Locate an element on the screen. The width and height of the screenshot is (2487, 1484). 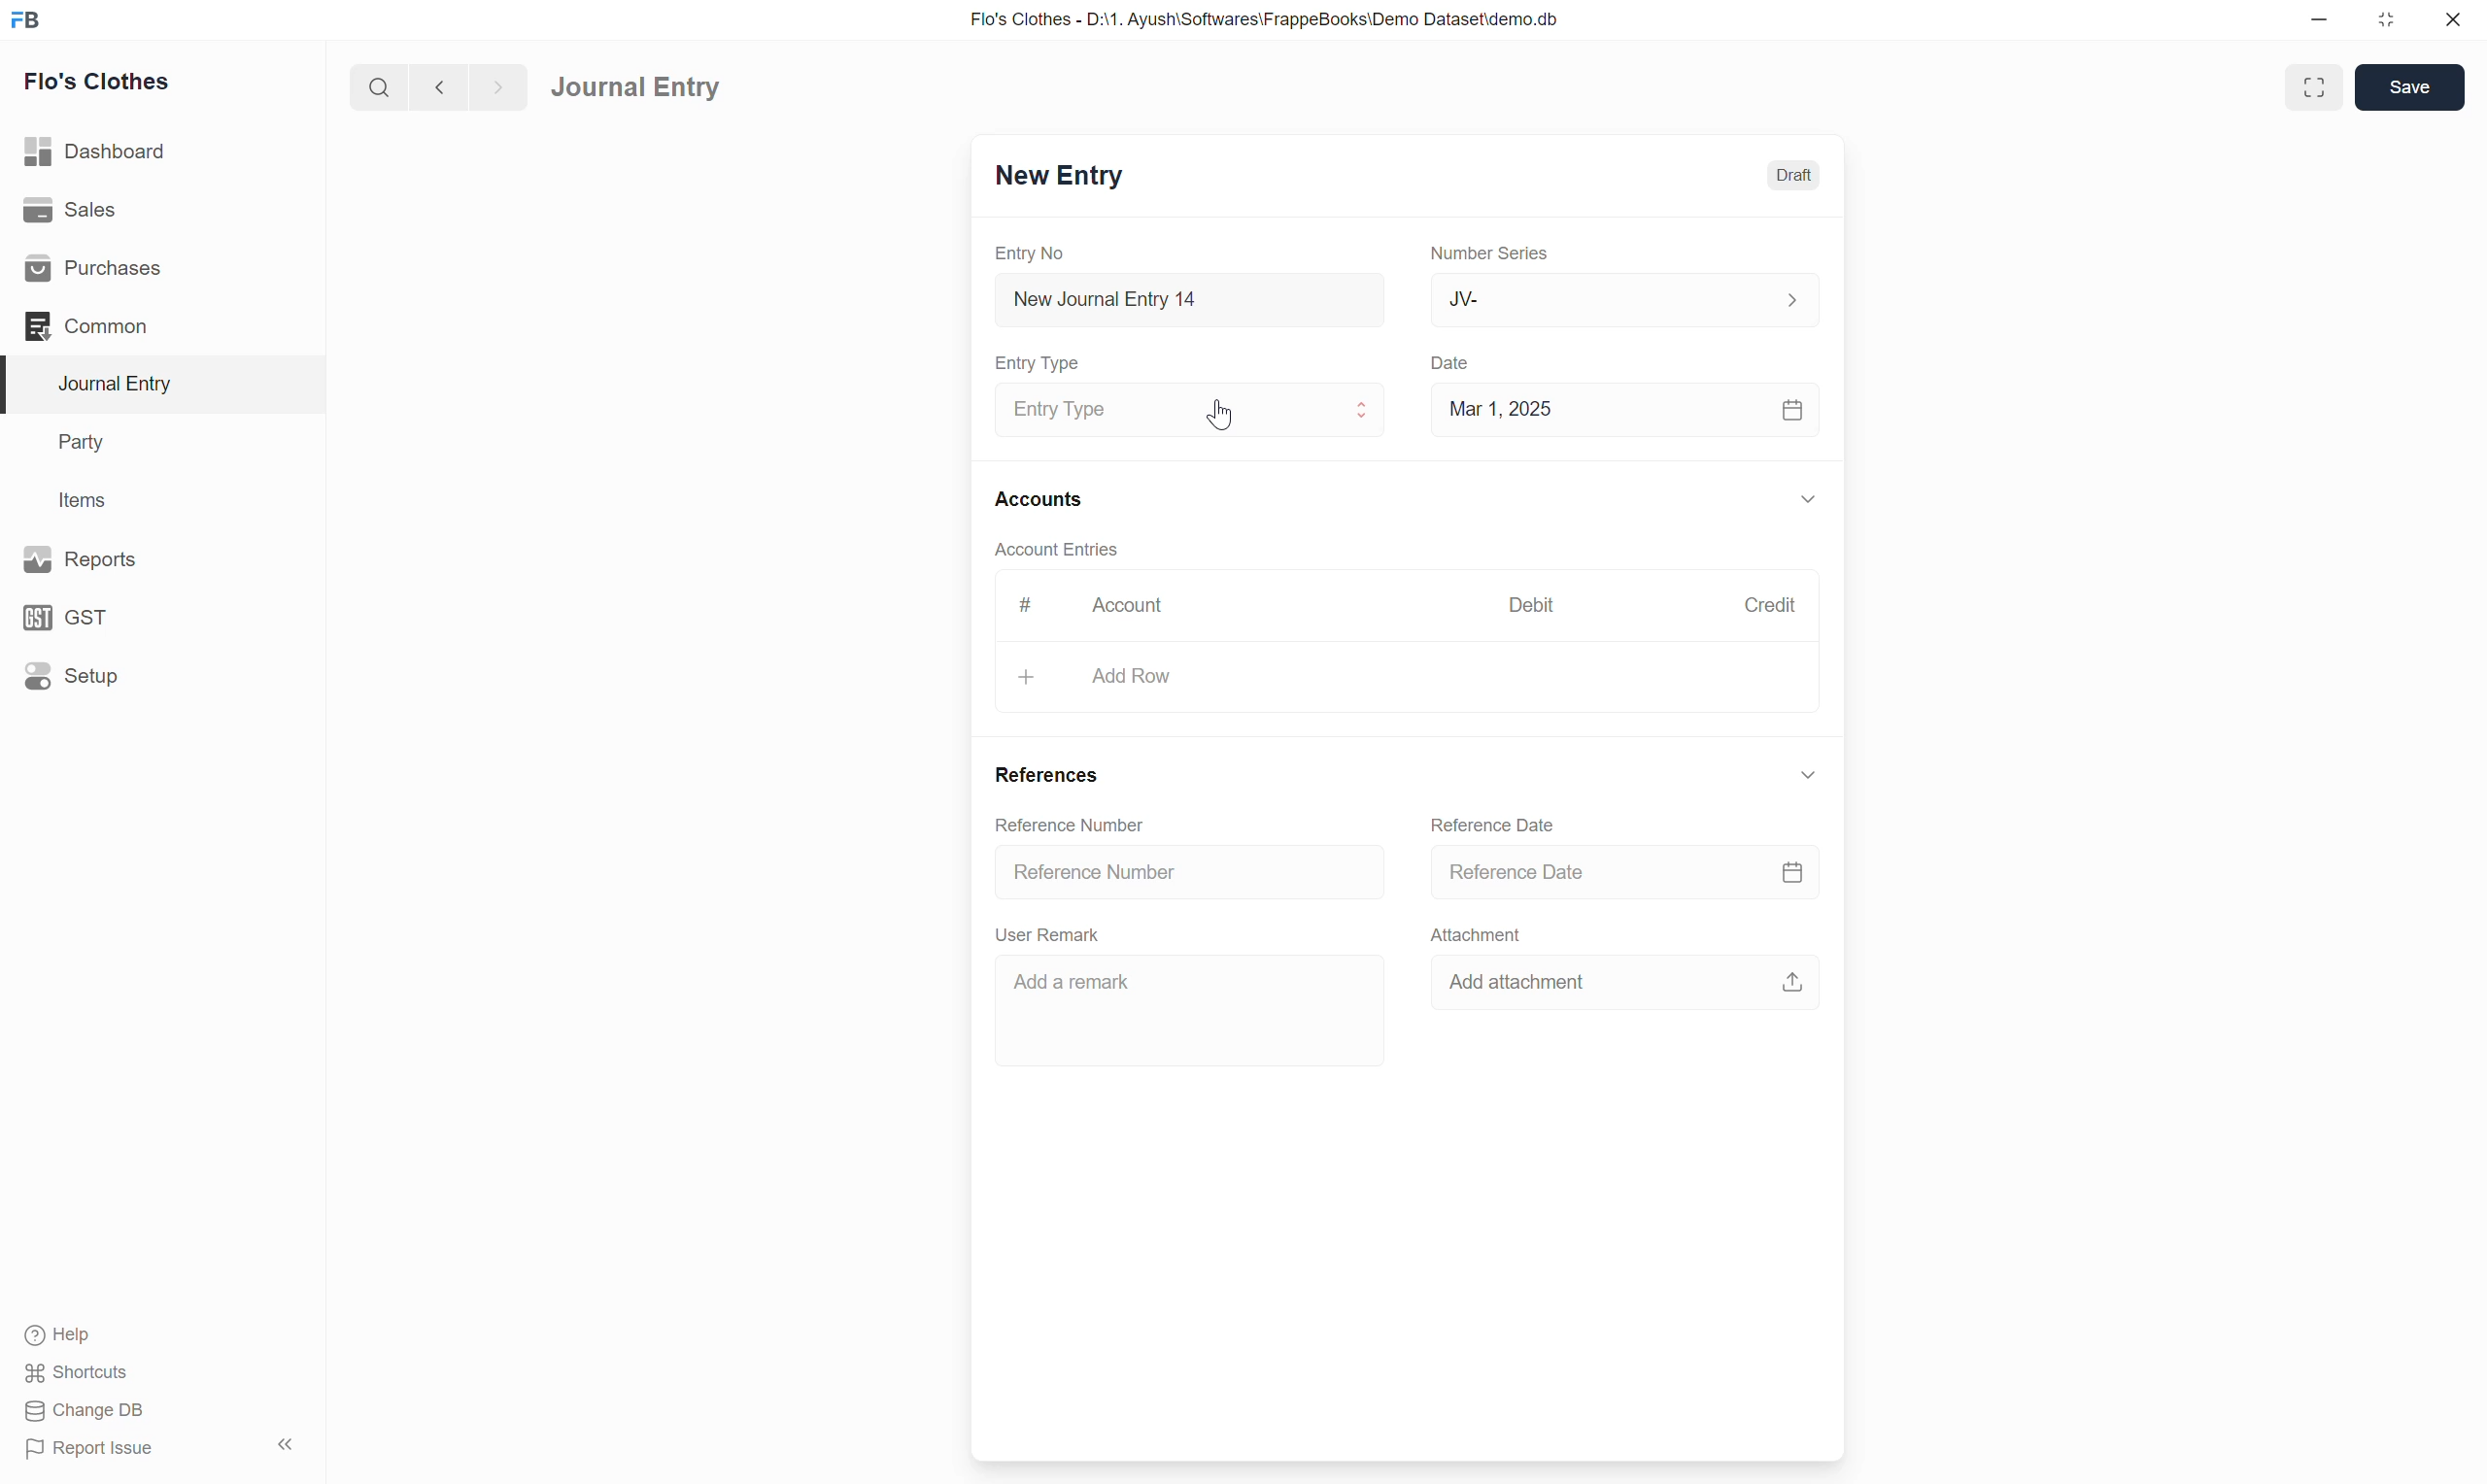
Purchases is located at coordinates (99, 269).